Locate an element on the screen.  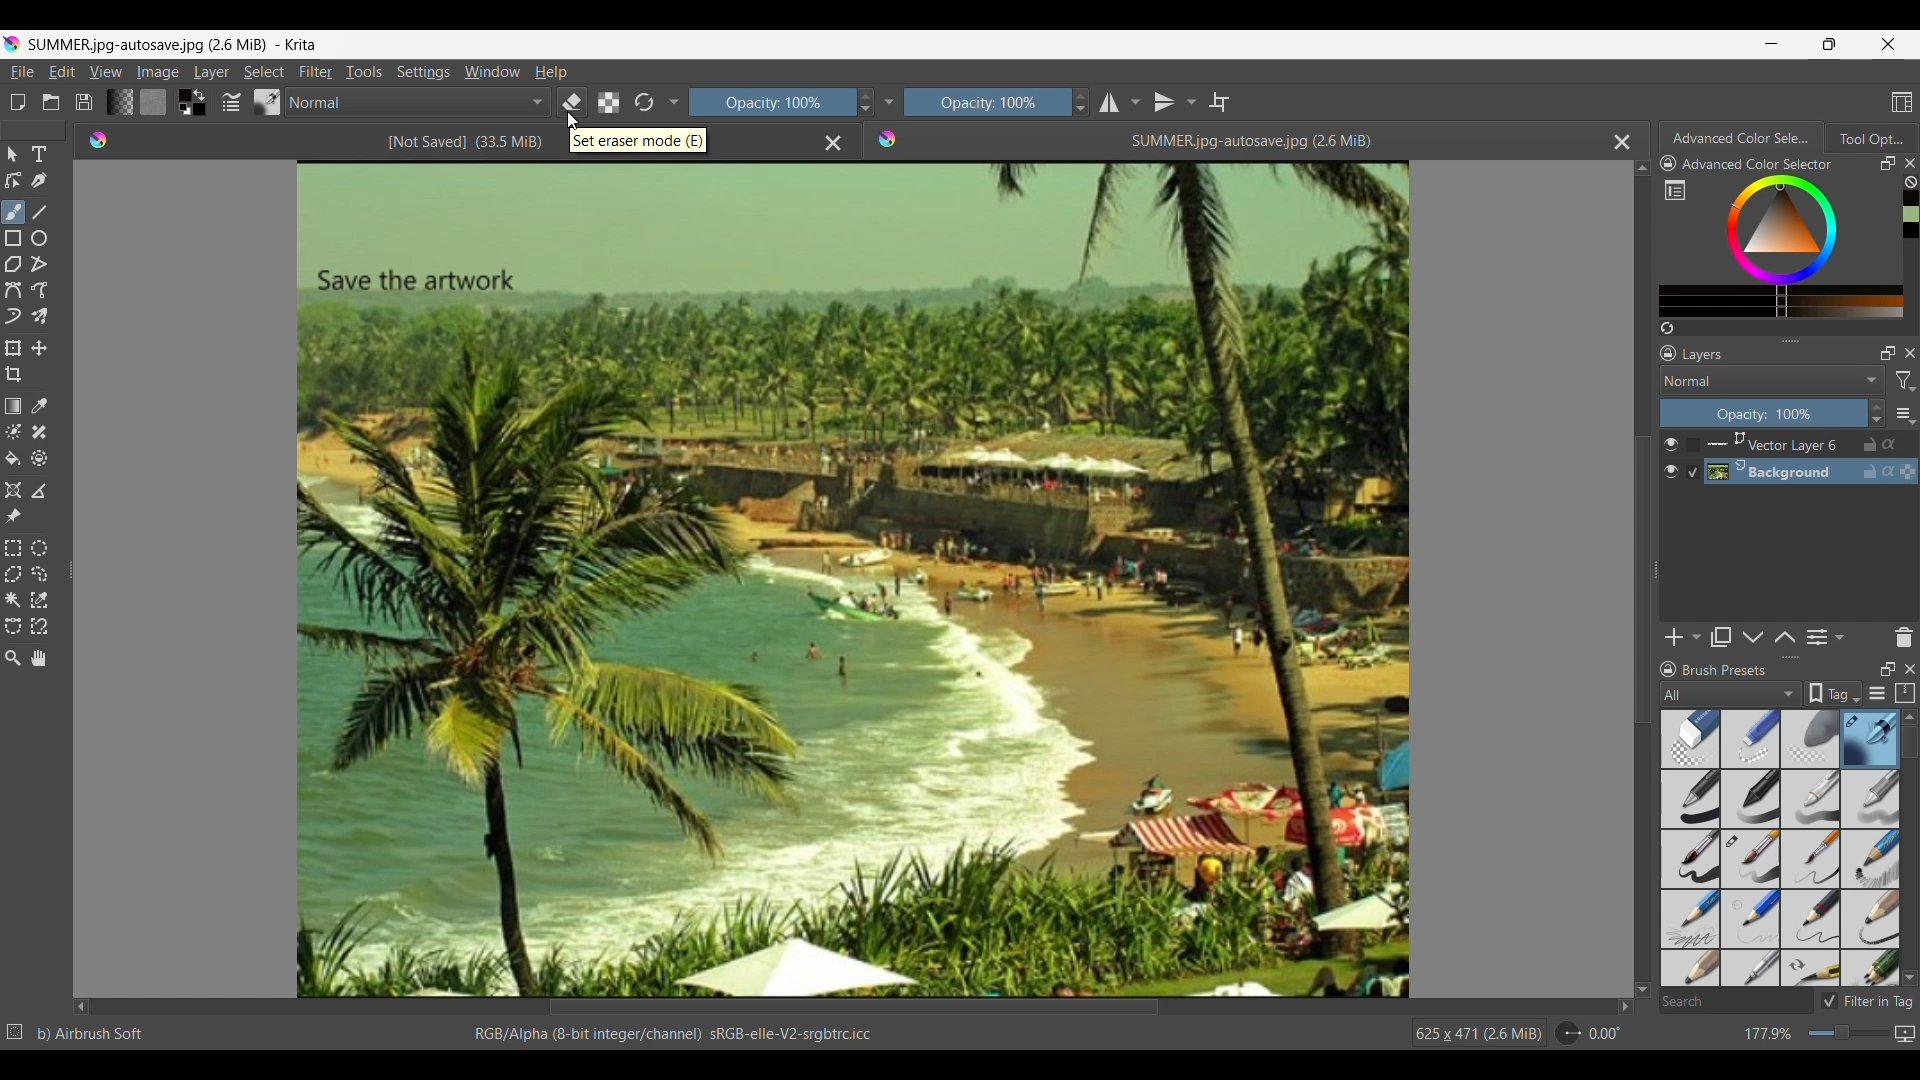
Space for image/artwork is located at coordinates (854, 580).